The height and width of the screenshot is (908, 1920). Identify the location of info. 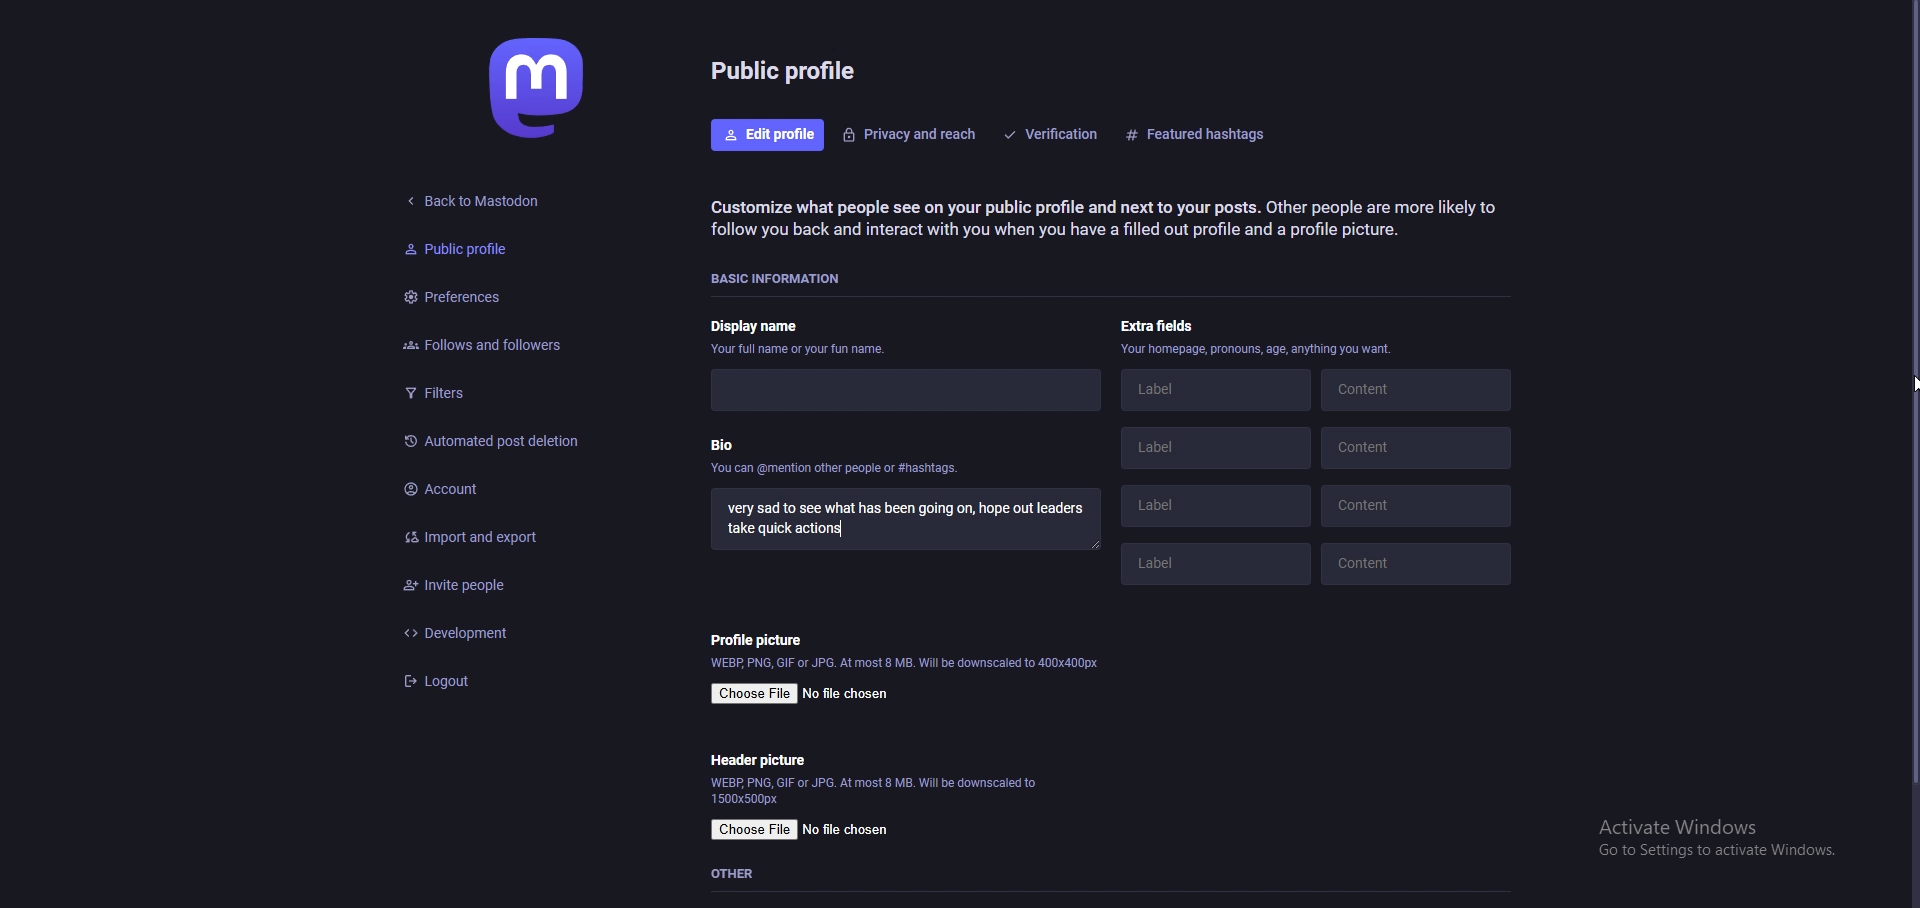
(877, 789).